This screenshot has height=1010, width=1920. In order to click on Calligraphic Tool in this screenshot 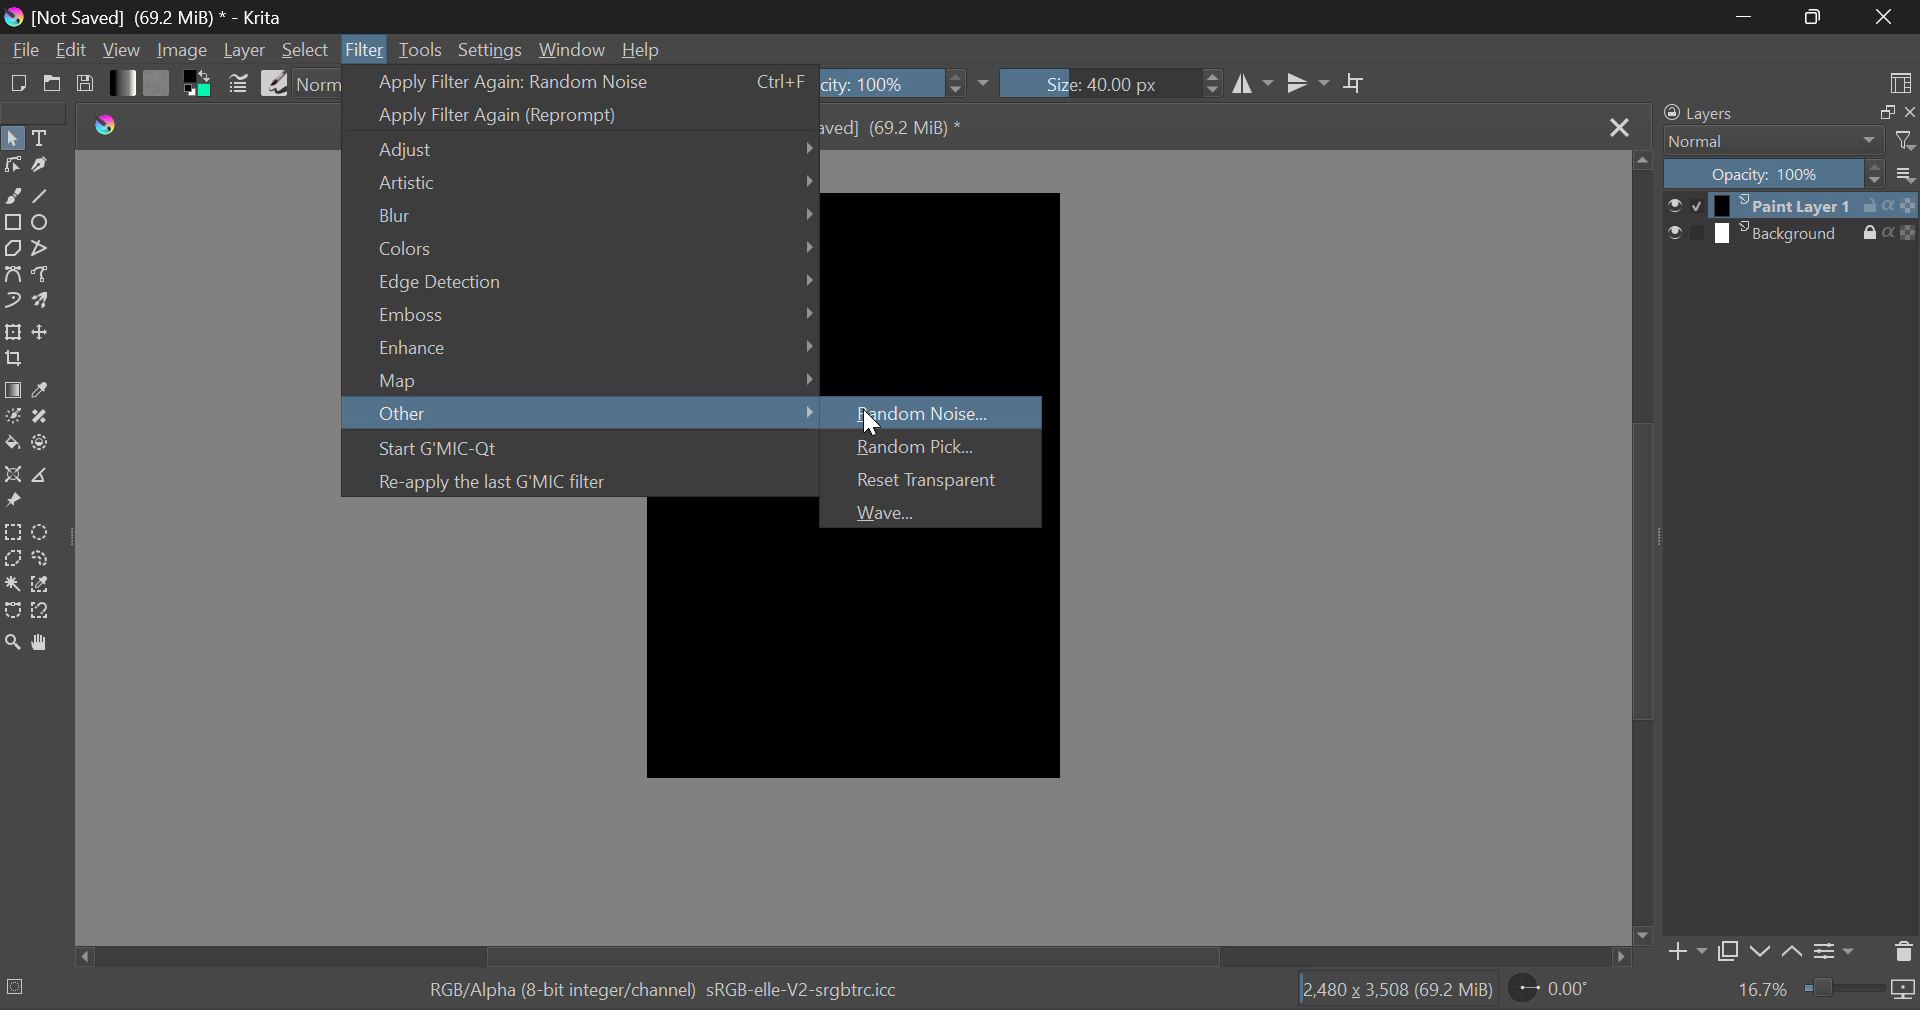, I will do `click(40, 167)`.